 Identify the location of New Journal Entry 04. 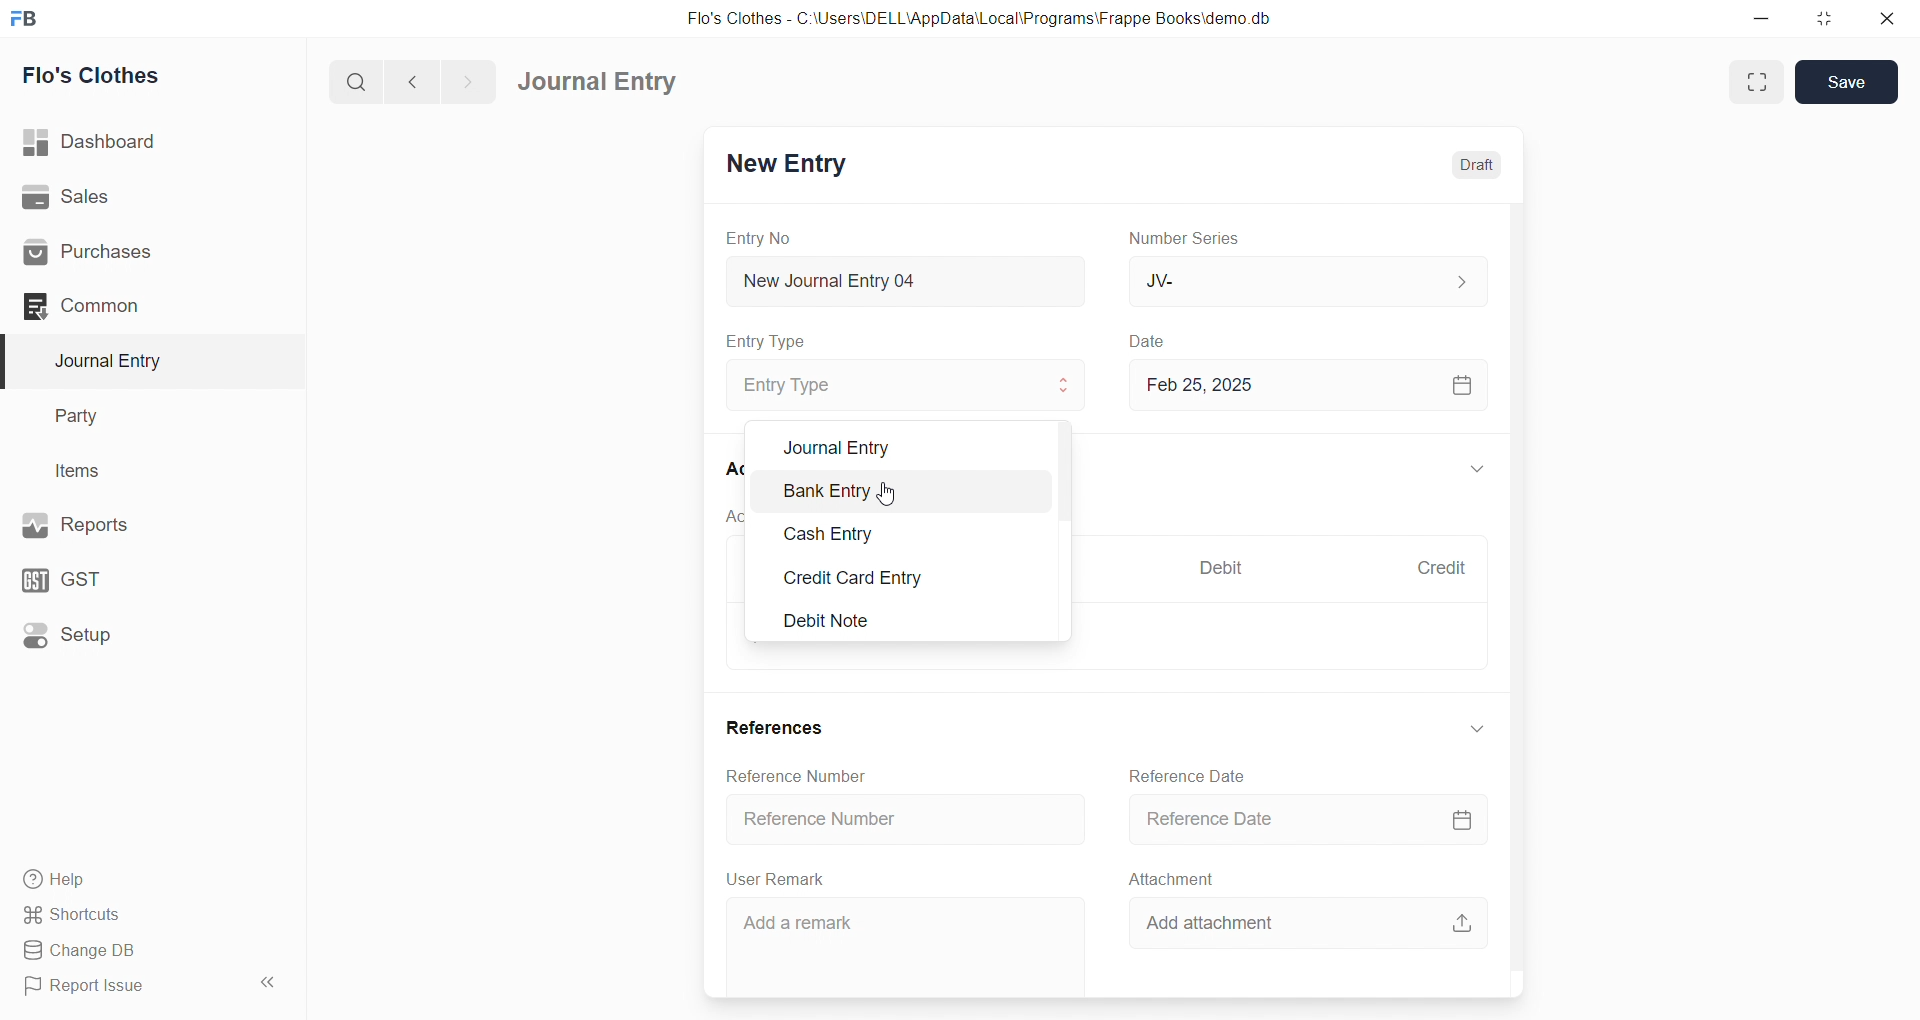
(901, 280).